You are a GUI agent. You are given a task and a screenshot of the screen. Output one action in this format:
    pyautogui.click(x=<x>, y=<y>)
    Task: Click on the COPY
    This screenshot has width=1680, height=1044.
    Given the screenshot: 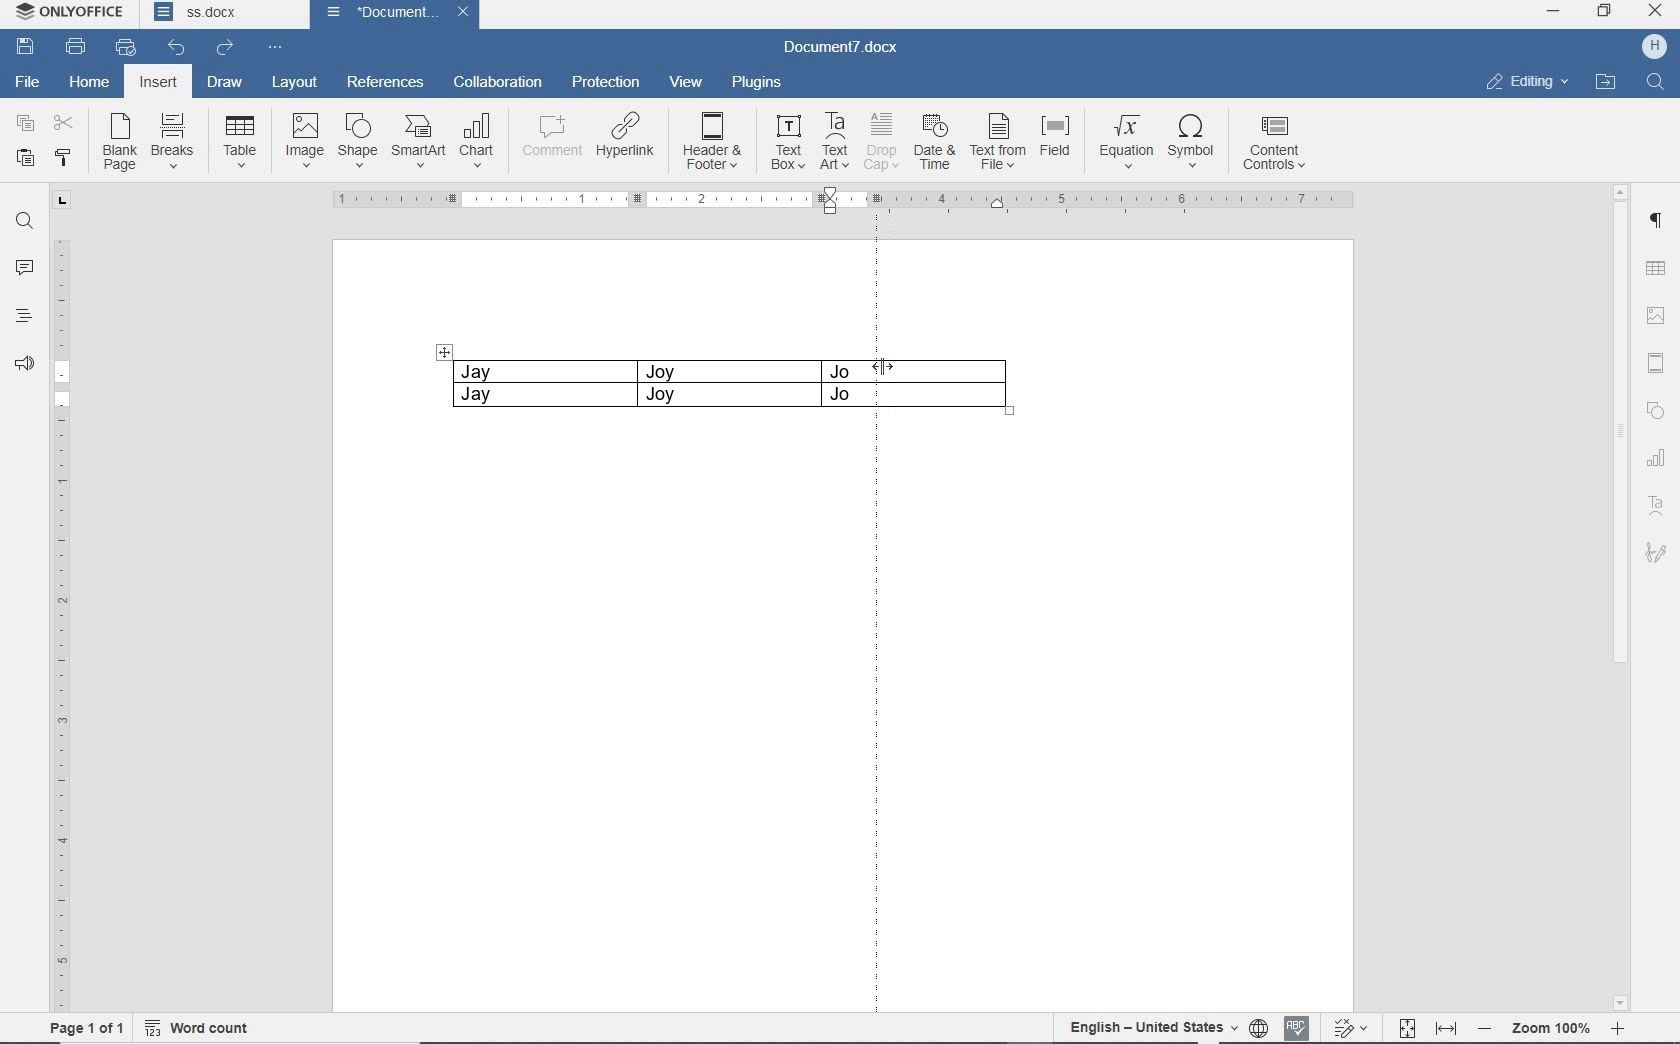 What is the action you would take?
    pyautogui.click(x=25, y=125)
    